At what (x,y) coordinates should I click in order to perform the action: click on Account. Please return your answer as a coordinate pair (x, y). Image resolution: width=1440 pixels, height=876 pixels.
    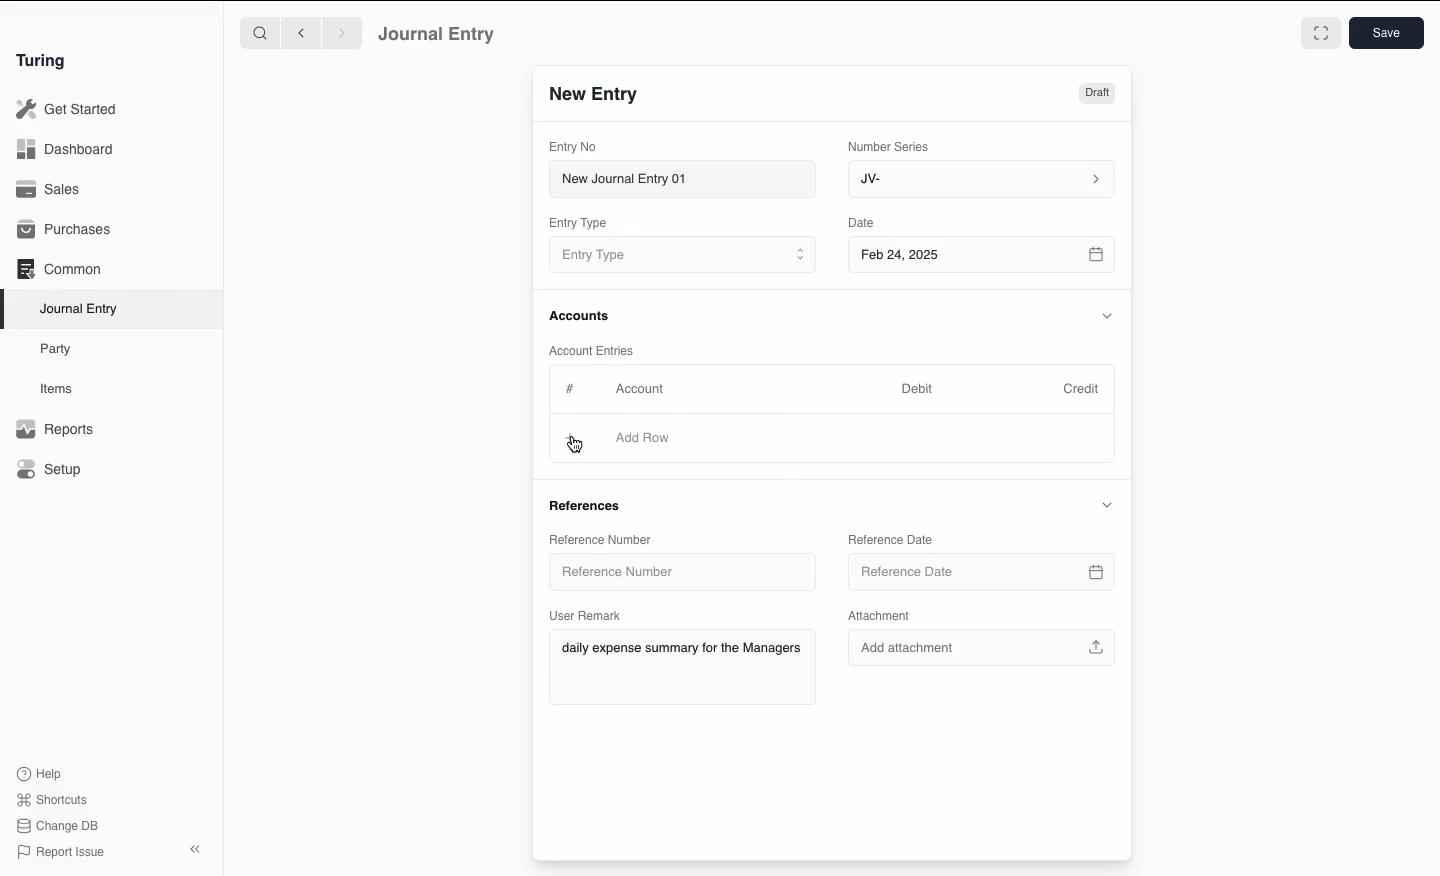
    Looking at the image, I should click on (641, 389).